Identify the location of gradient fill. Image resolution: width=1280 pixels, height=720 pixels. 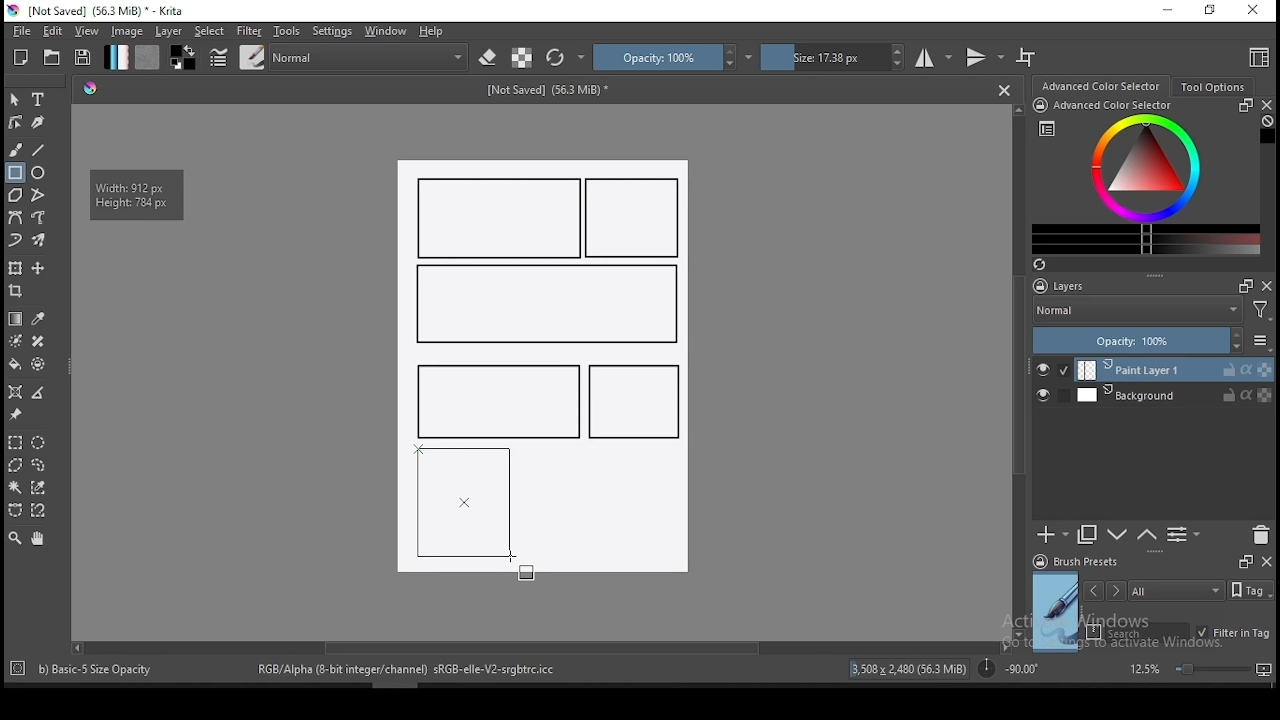
(116, 57).